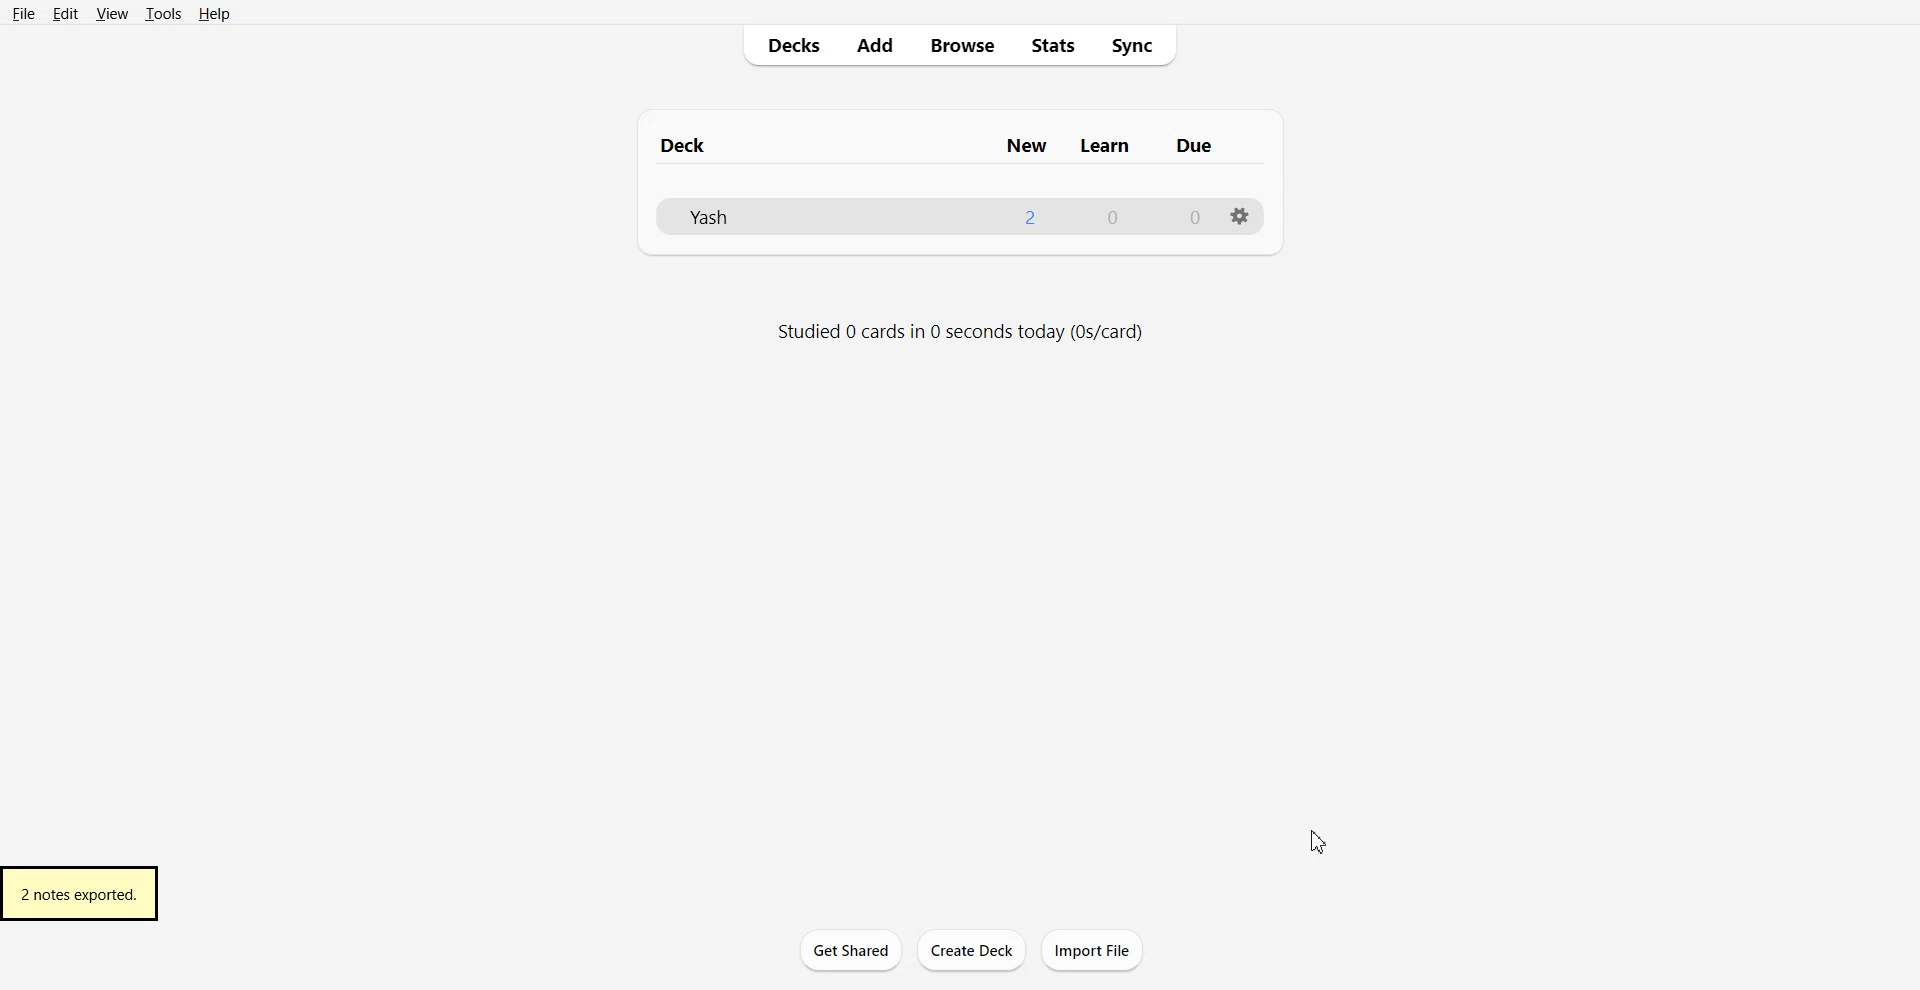 This screenshot has width=1920, height=990. What do you see at coordinates (767, 217) in the screenshot?
I see `Deck File` at bounding box center [767, 217].